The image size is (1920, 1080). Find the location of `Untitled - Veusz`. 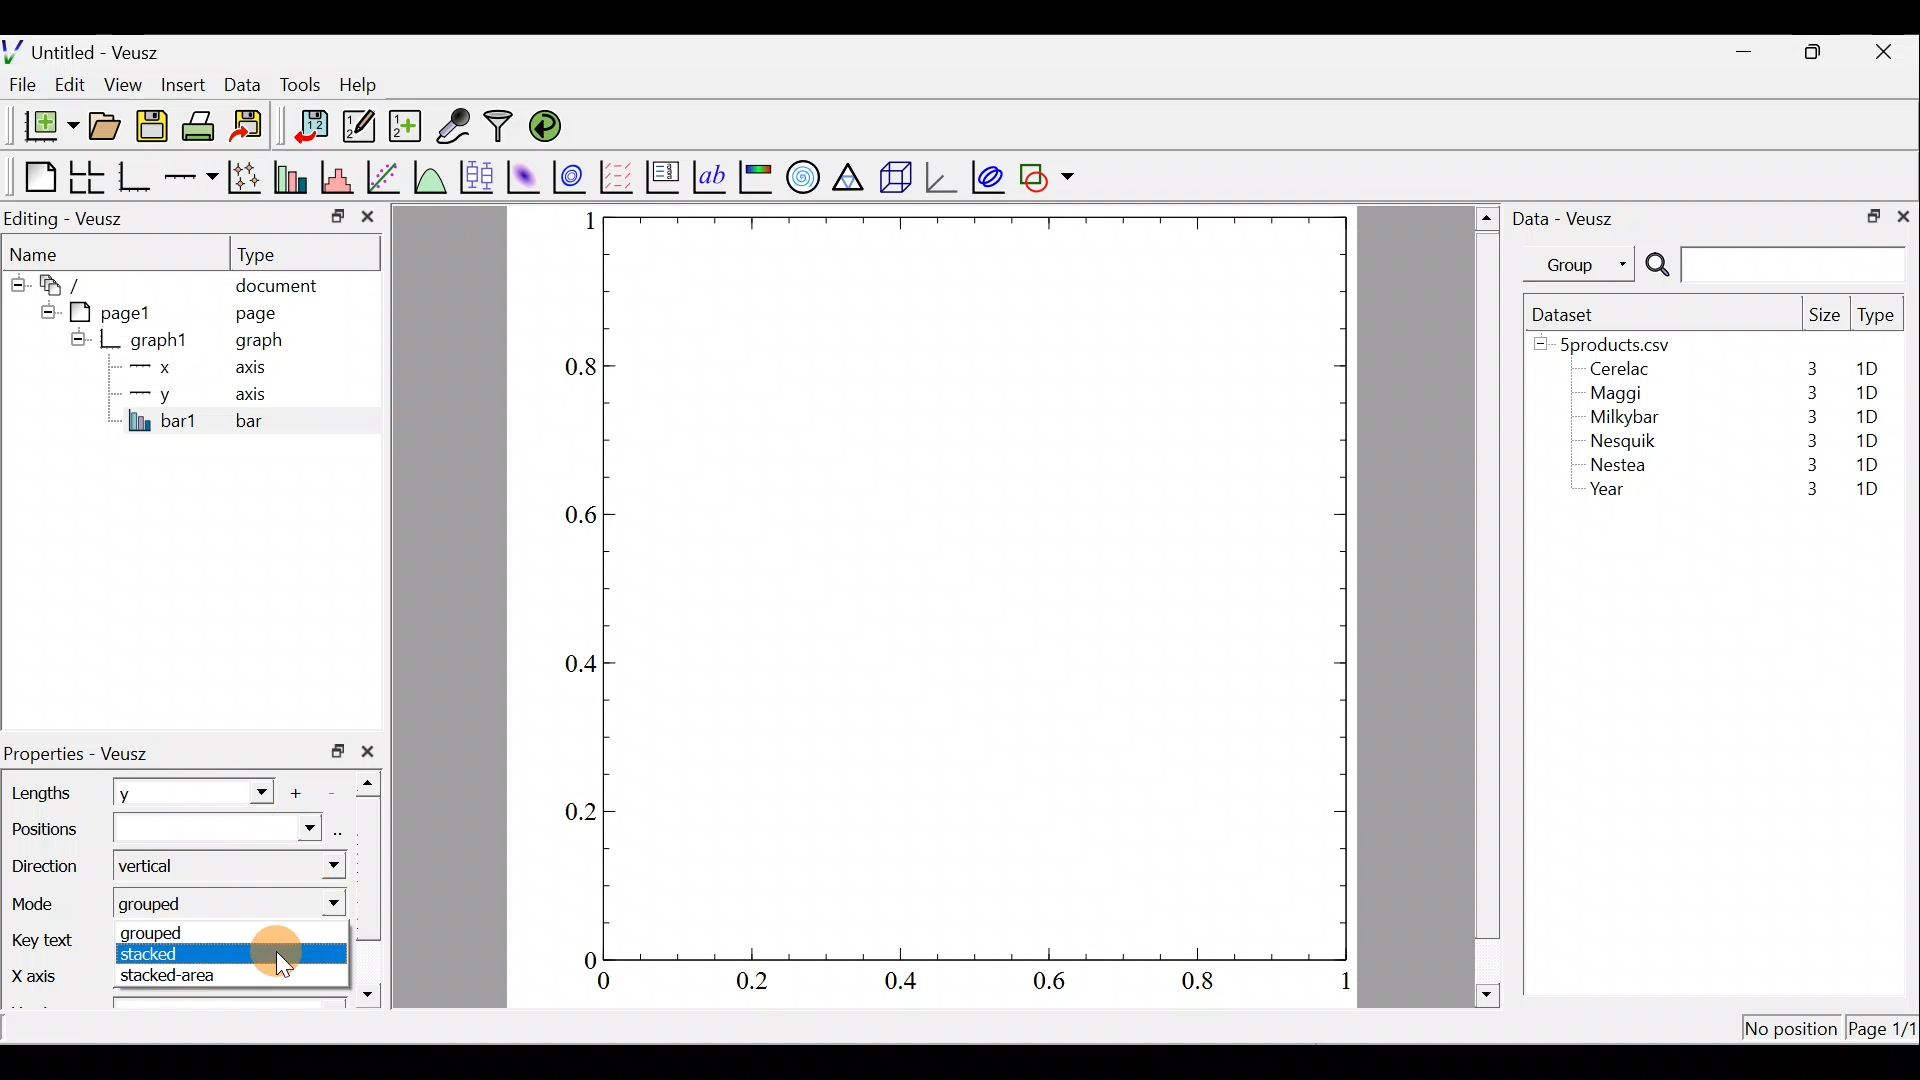

Untitled - Veusz is located at coordinates (89, 49).